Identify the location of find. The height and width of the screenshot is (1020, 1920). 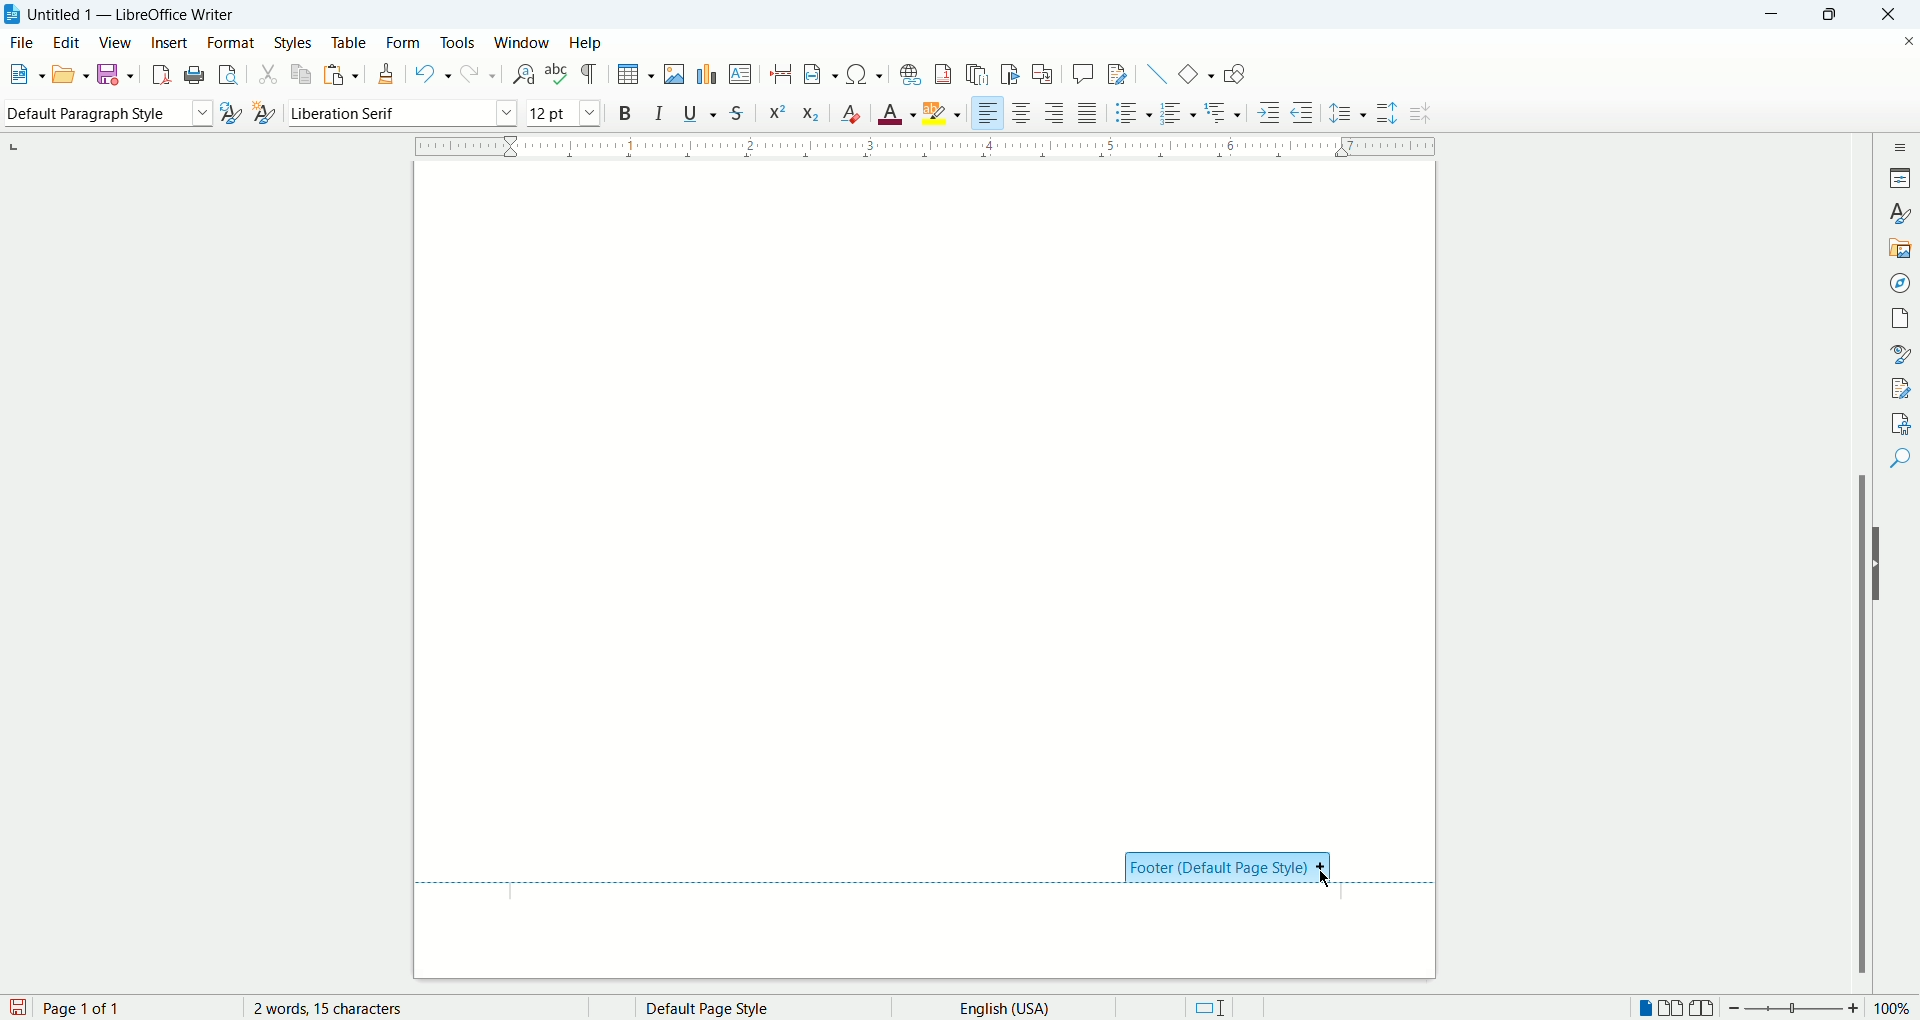
(1903, 457).